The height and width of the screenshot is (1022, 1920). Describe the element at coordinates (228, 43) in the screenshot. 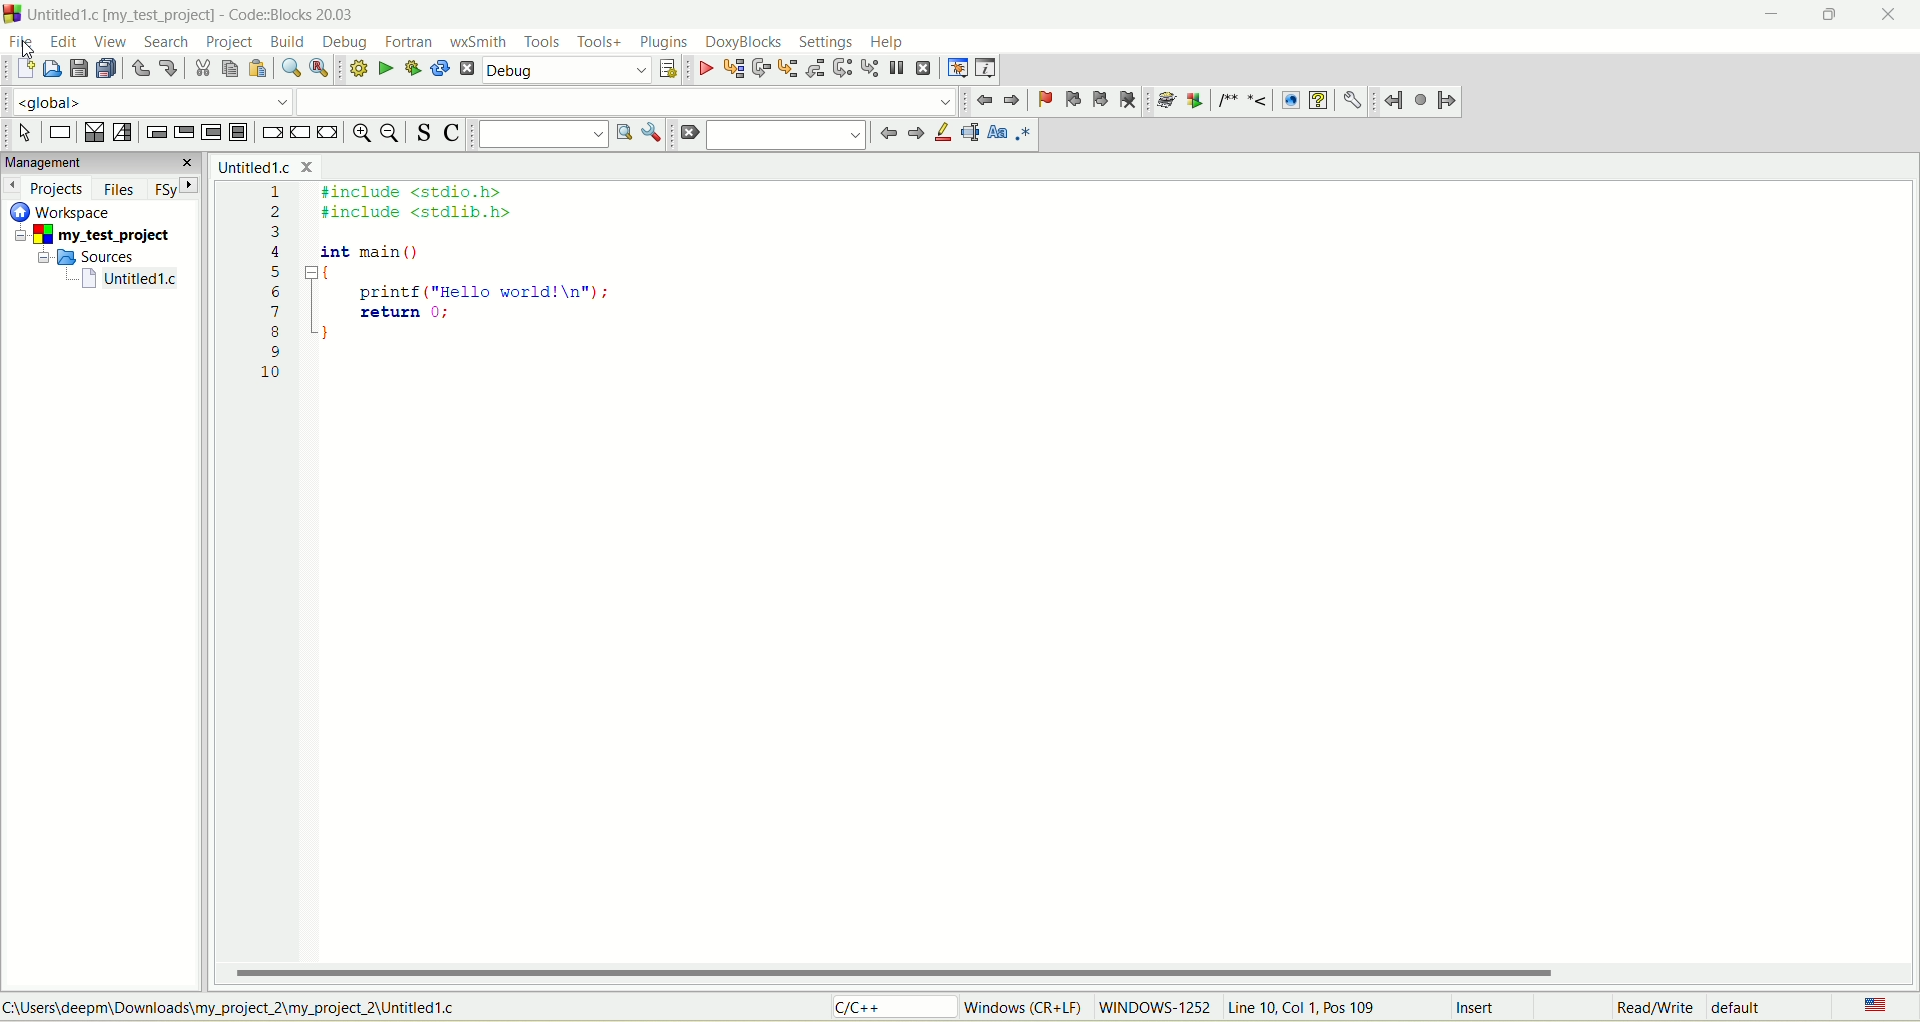

I see `project` at that location.